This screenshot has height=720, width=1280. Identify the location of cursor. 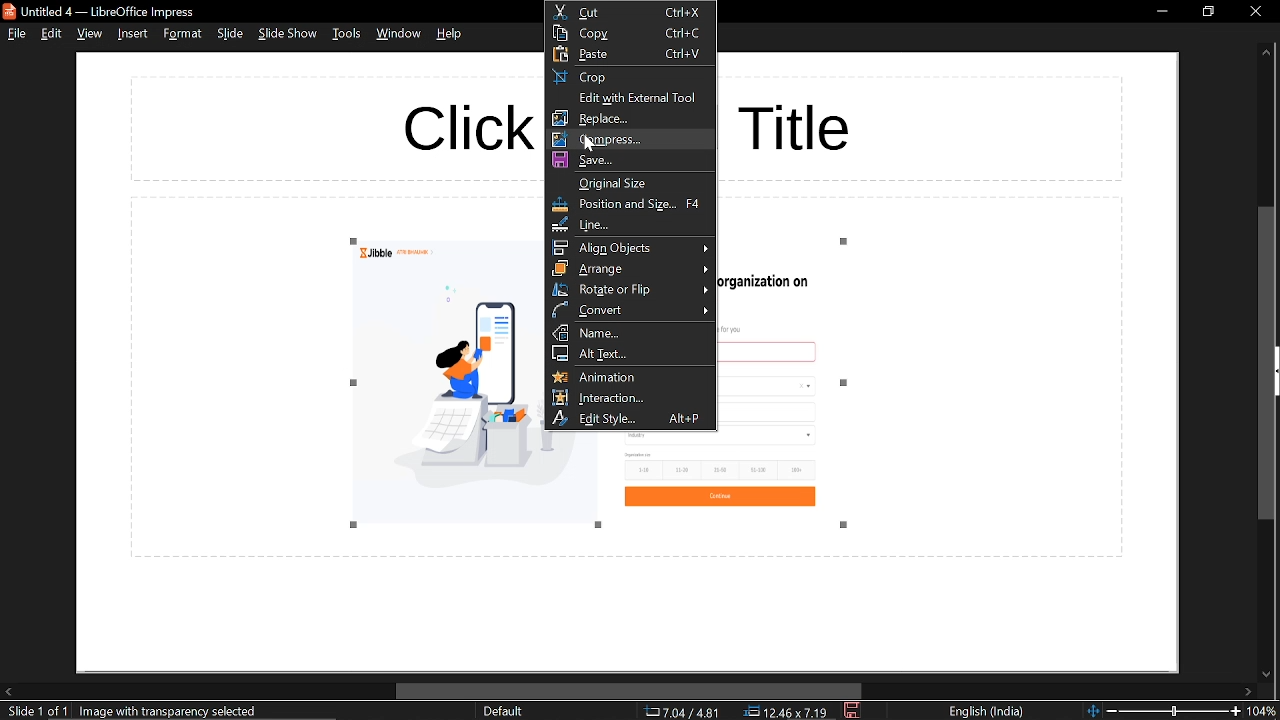
(588, 146).